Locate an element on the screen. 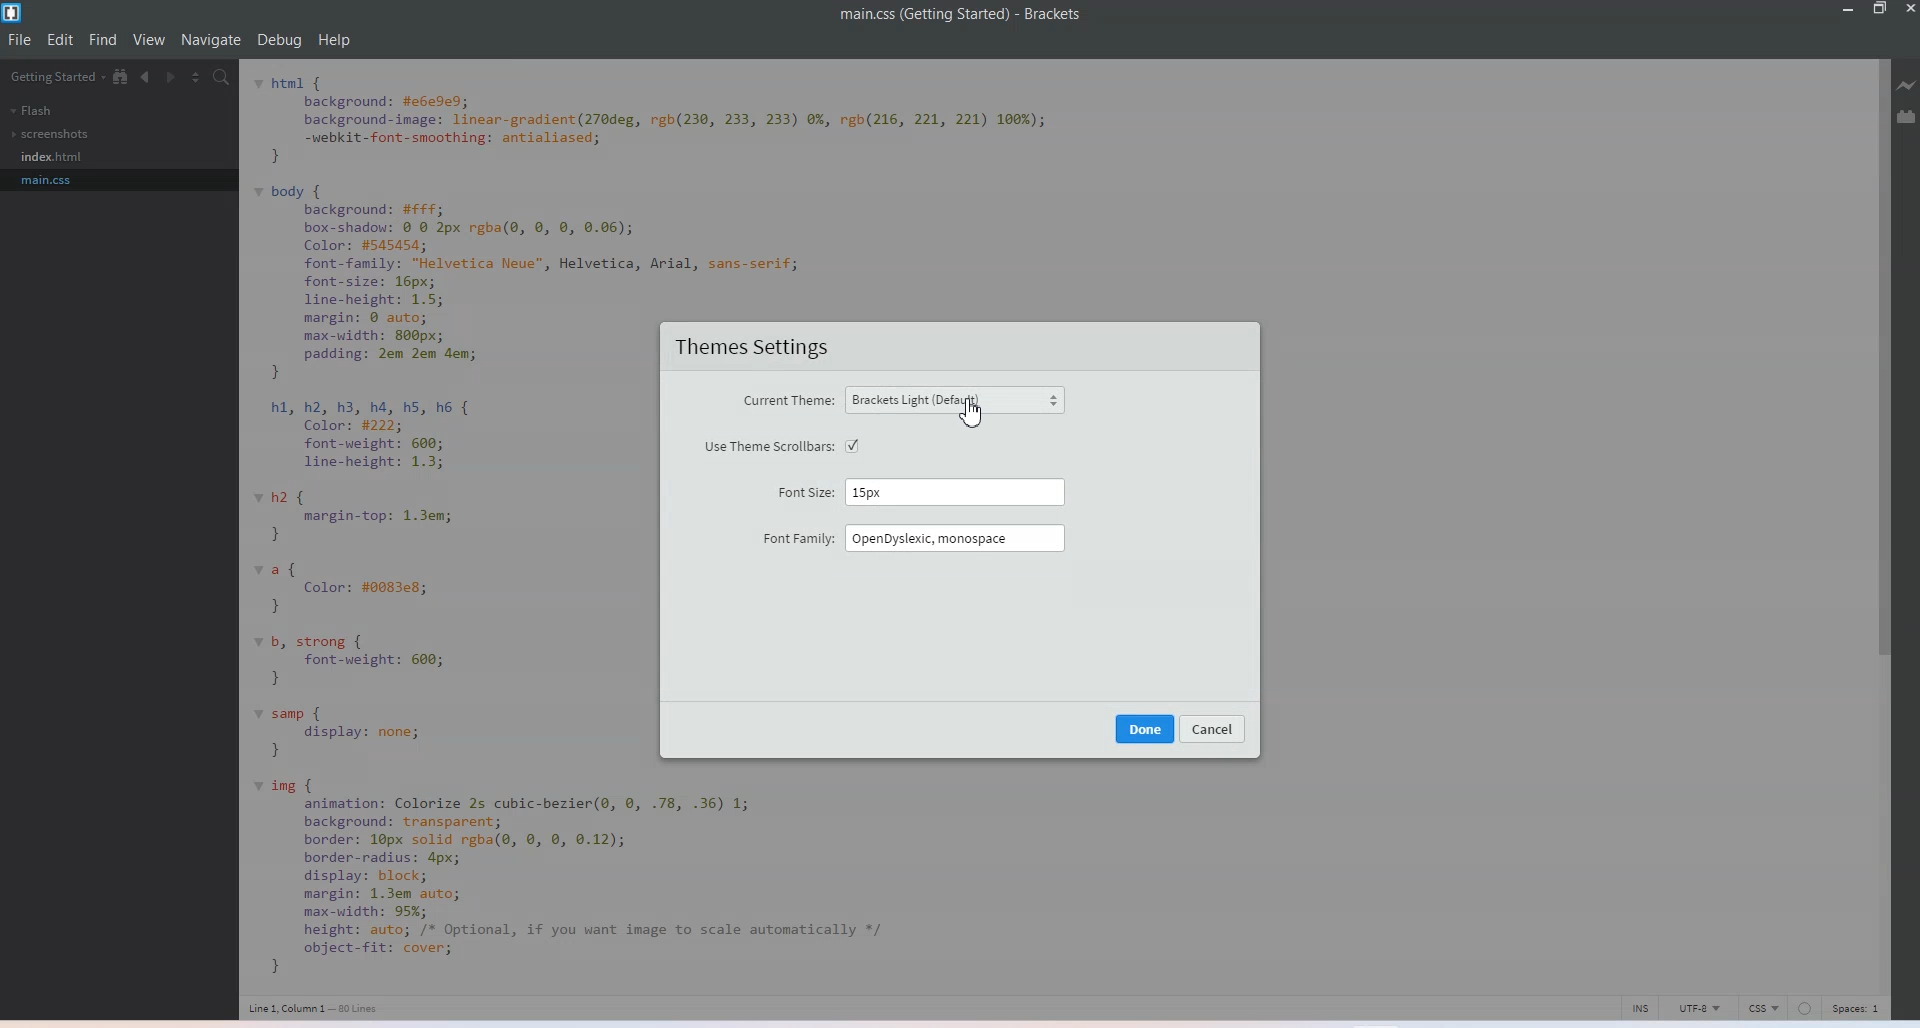  cancel is located at coordinates (1213, 727).